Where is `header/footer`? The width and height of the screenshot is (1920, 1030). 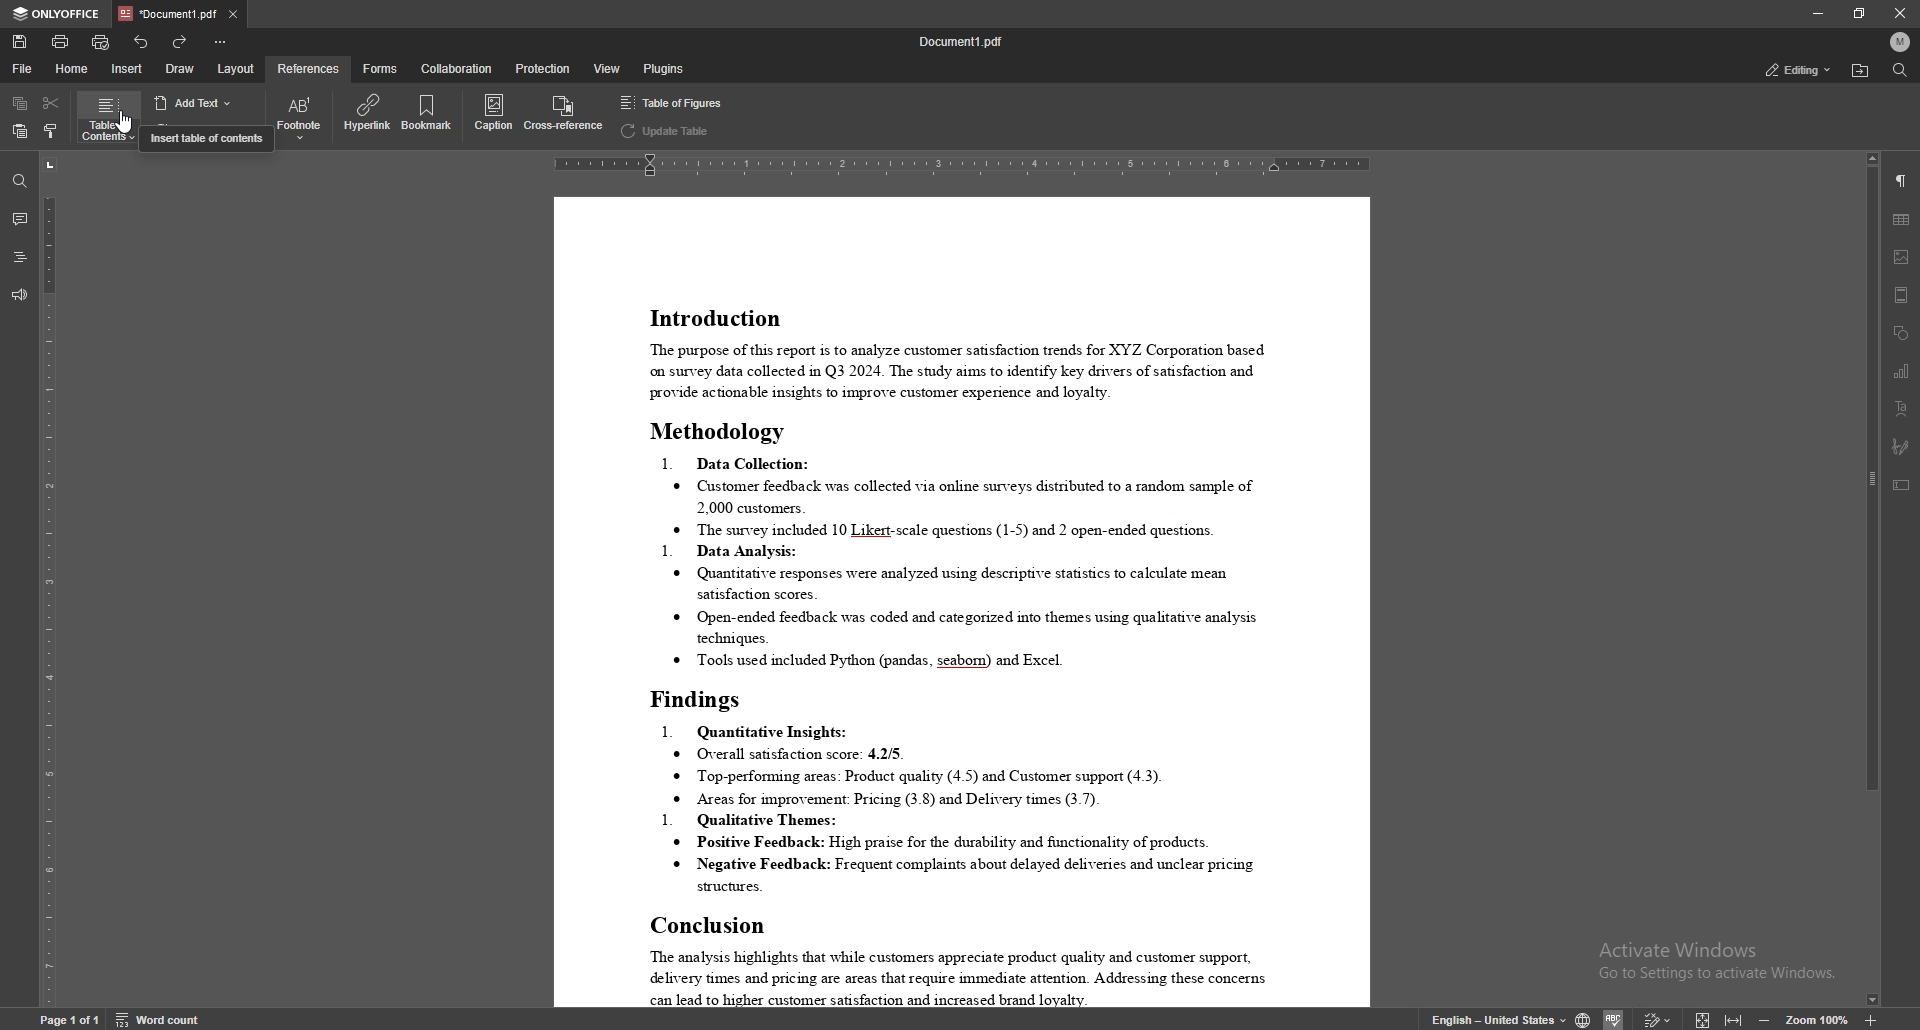 header/footer is located at coordinates (1903, 295).